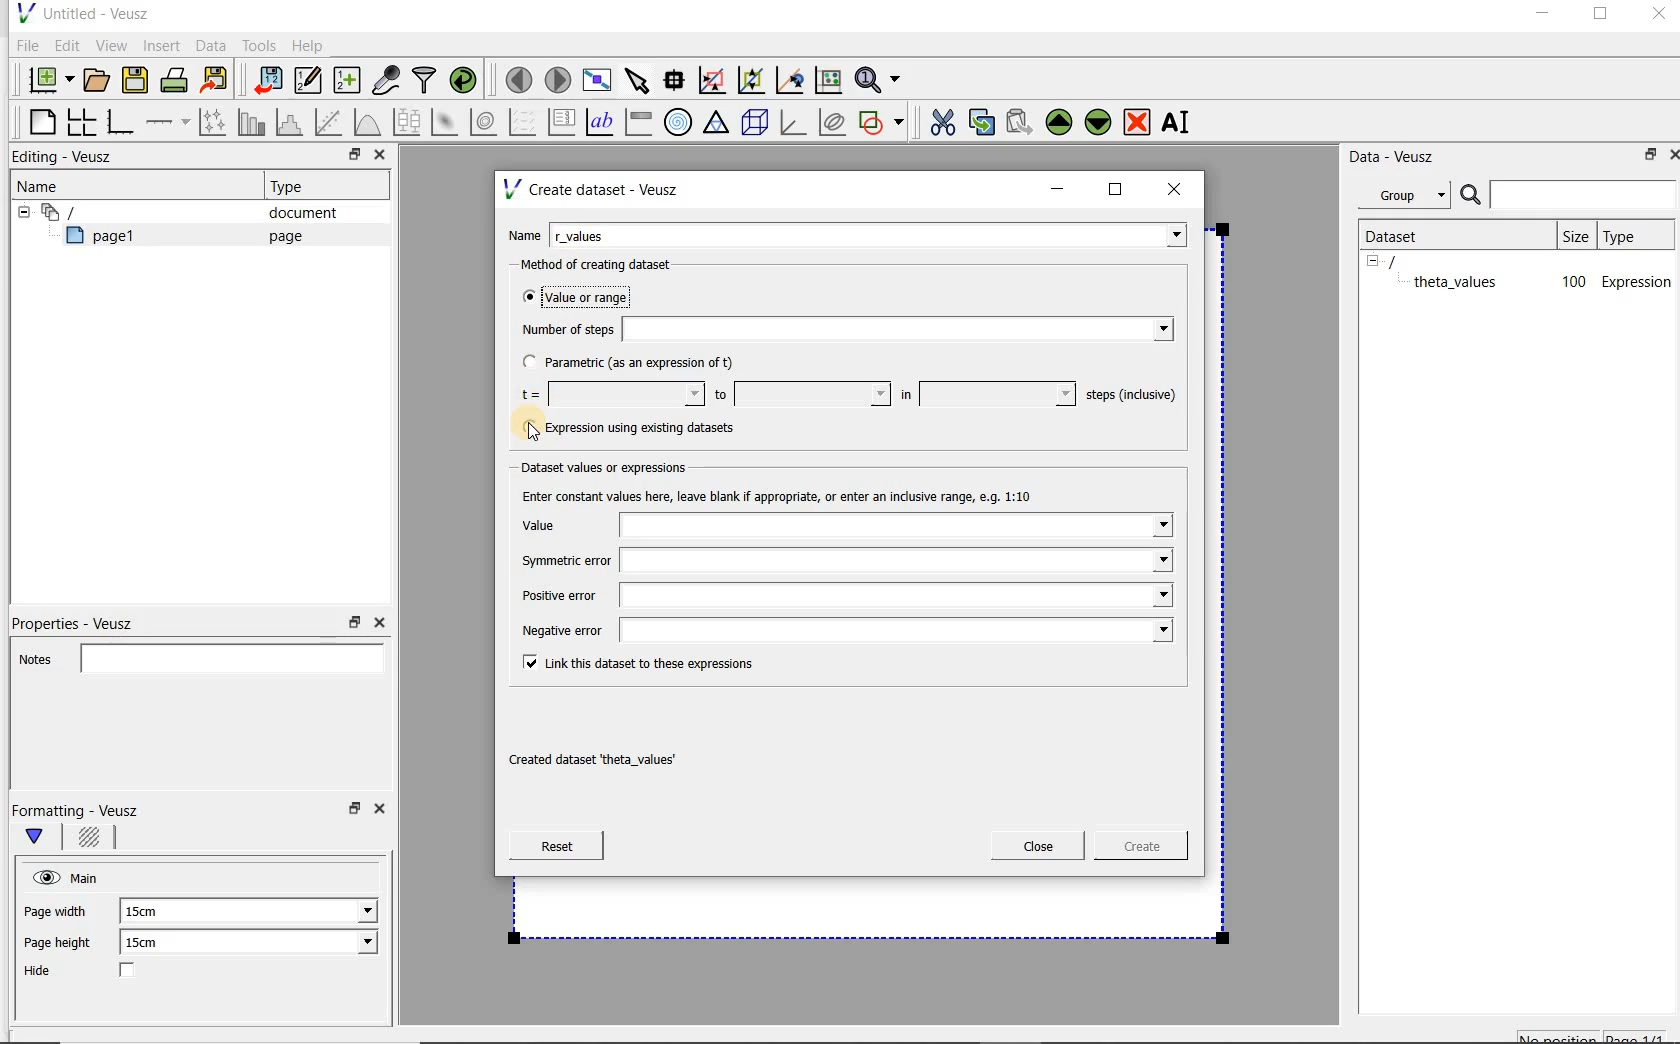  What do you see at coordinates (140, 81) in the screenshot?
I see `save the document` at bounding box center [140, 81].